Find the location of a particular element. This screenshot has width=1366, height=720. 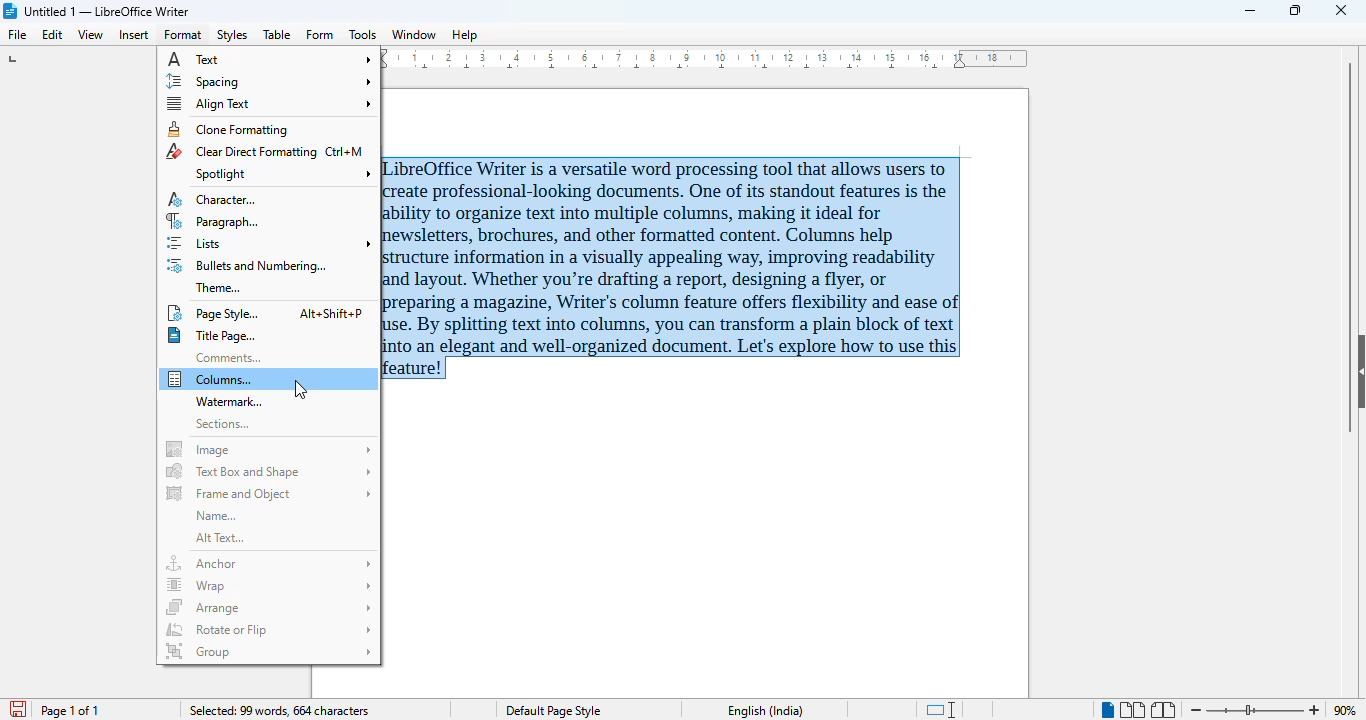

image is located at coordinates (270, 449).